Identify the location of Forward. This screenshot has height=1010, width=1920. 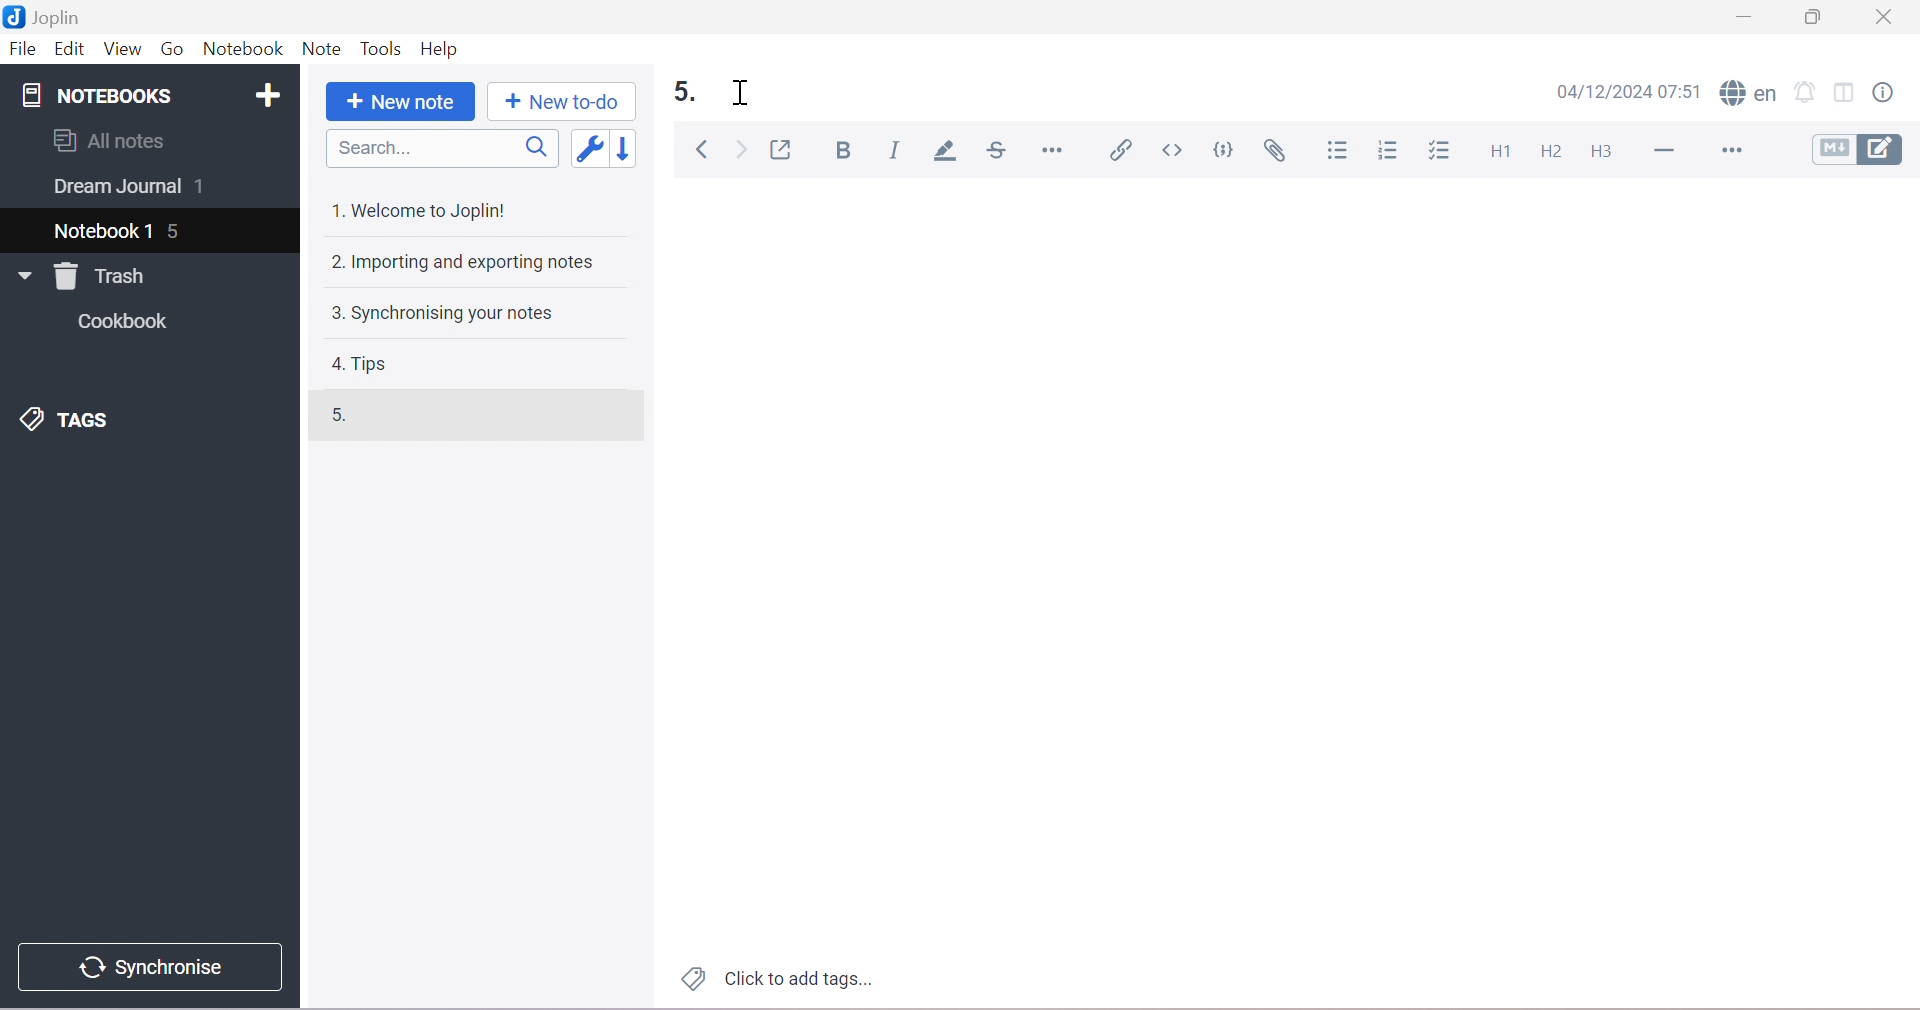
(742, 152).